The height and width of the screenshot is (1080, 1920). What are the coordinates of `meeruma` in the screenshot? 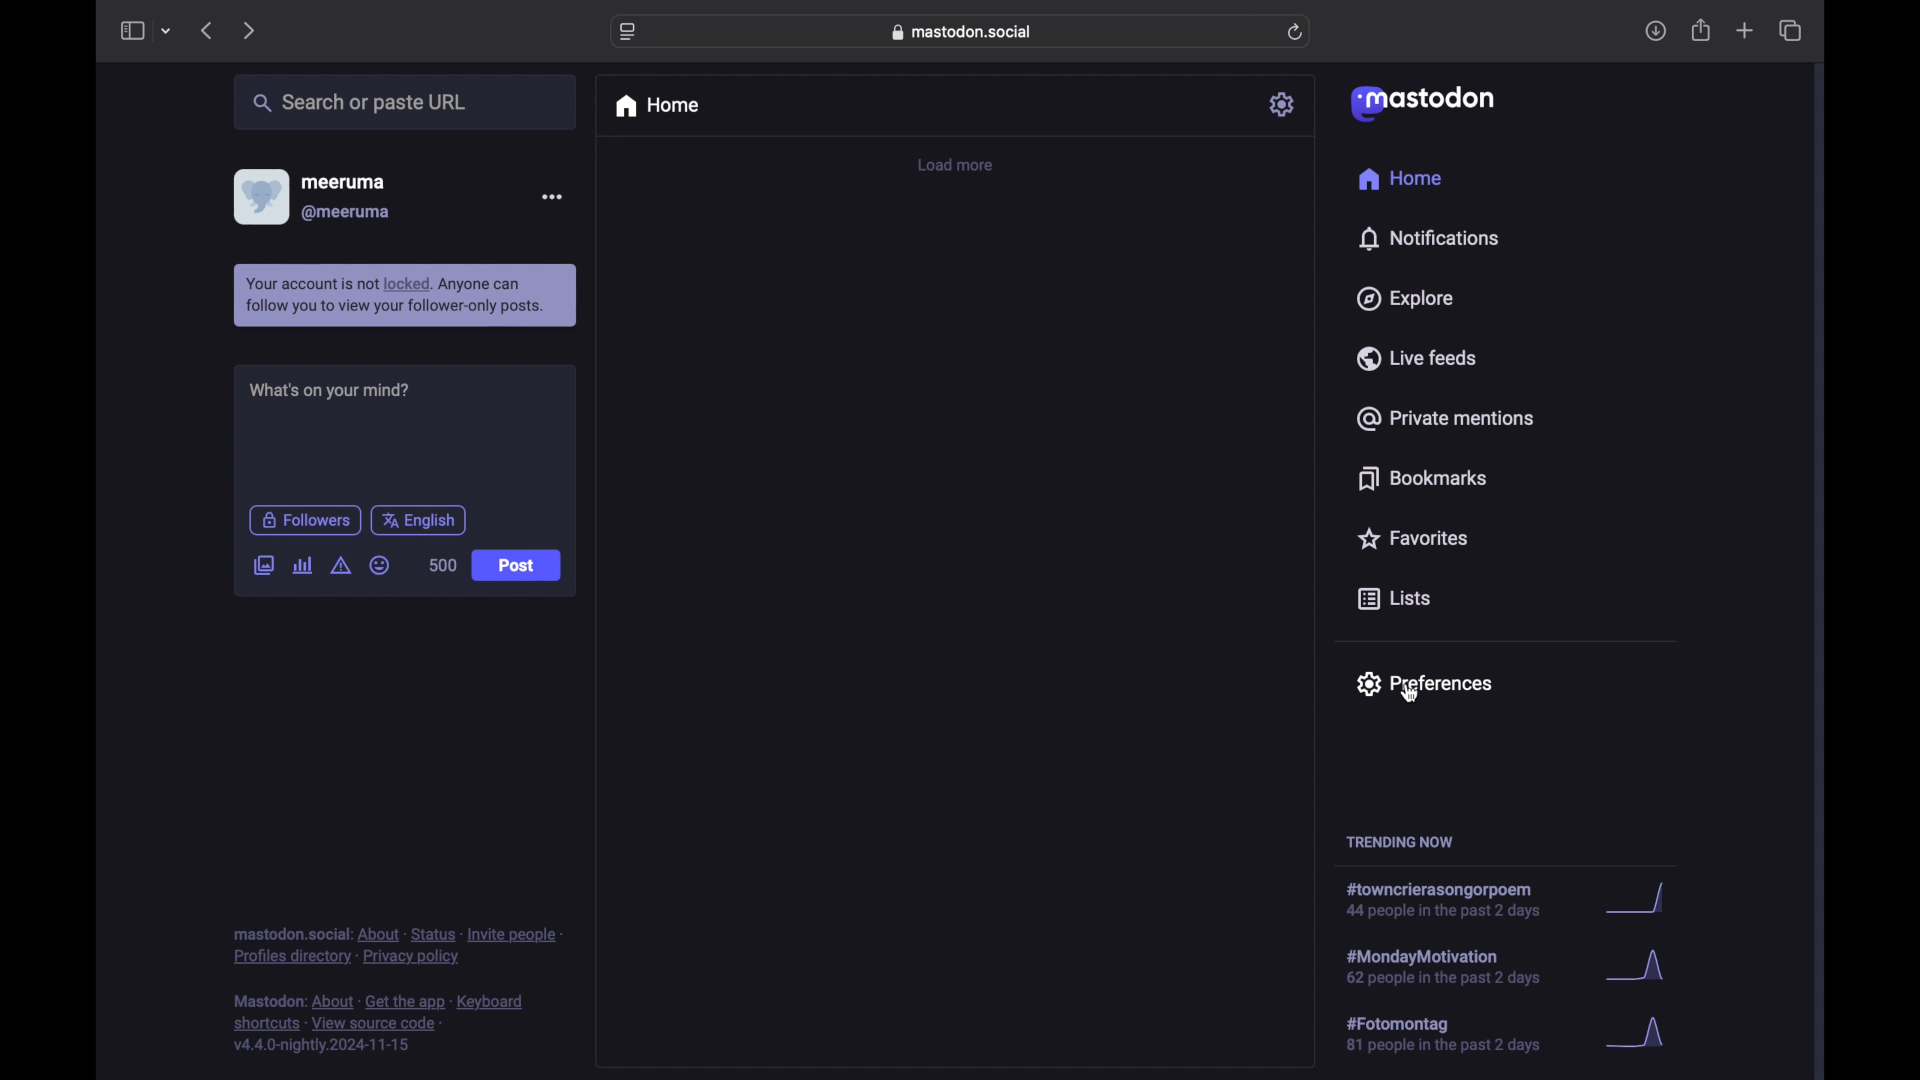 It's located at (341, 182).